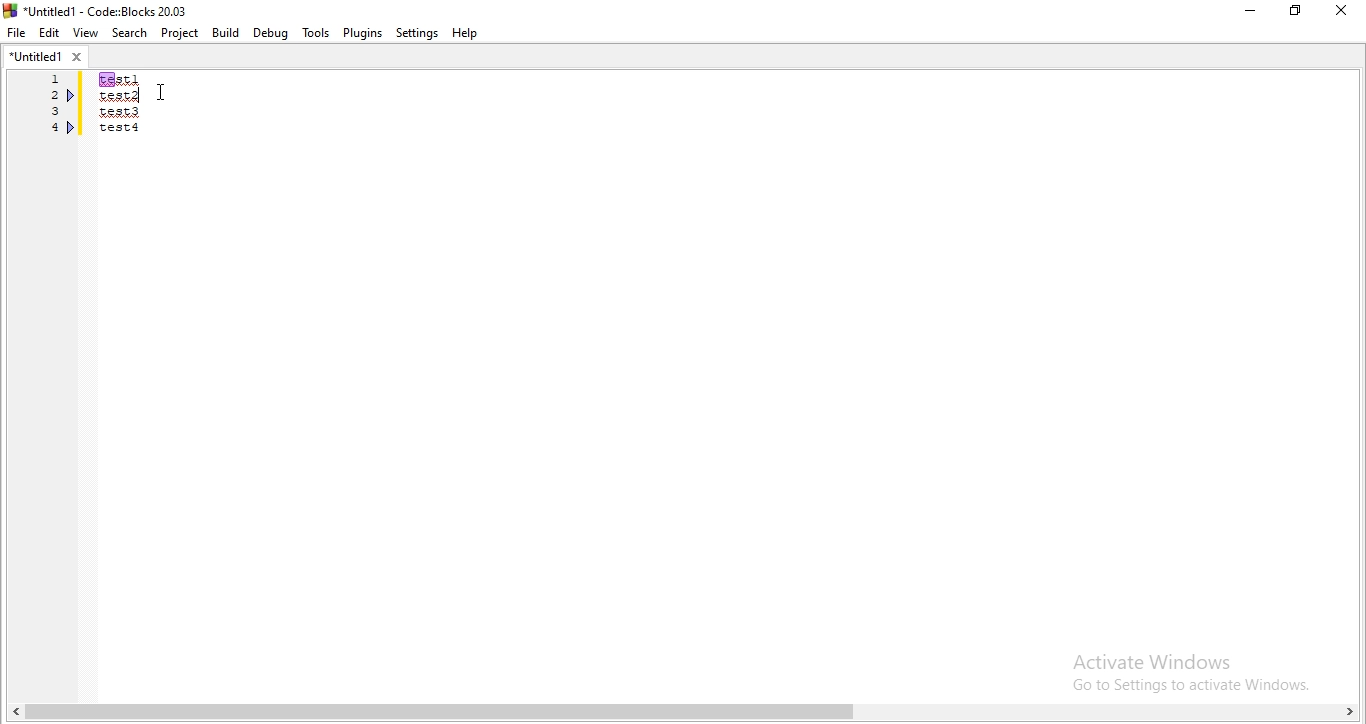 The height and width of the screenshot is (724, 1366). What do you see at coordinates (469, 35) in the screenshot?
I see `Help` at bounding box center [469, 35].